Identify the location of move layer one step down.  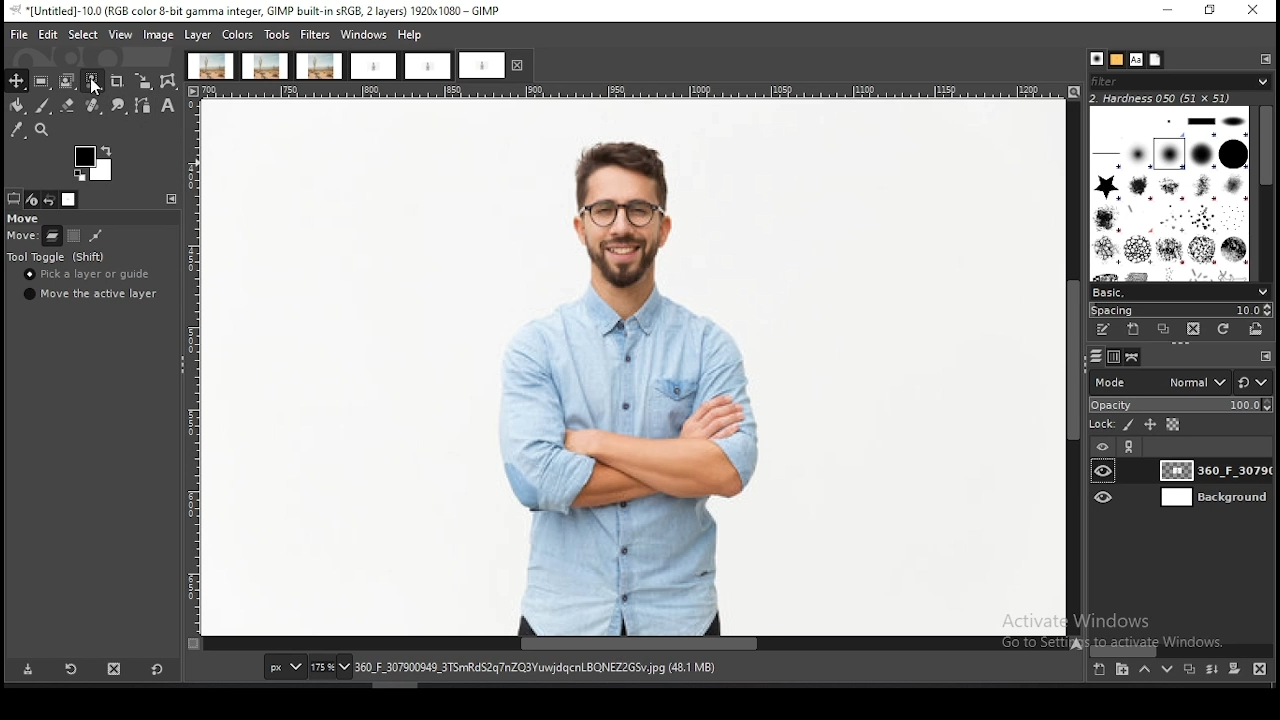
(1164, 669).